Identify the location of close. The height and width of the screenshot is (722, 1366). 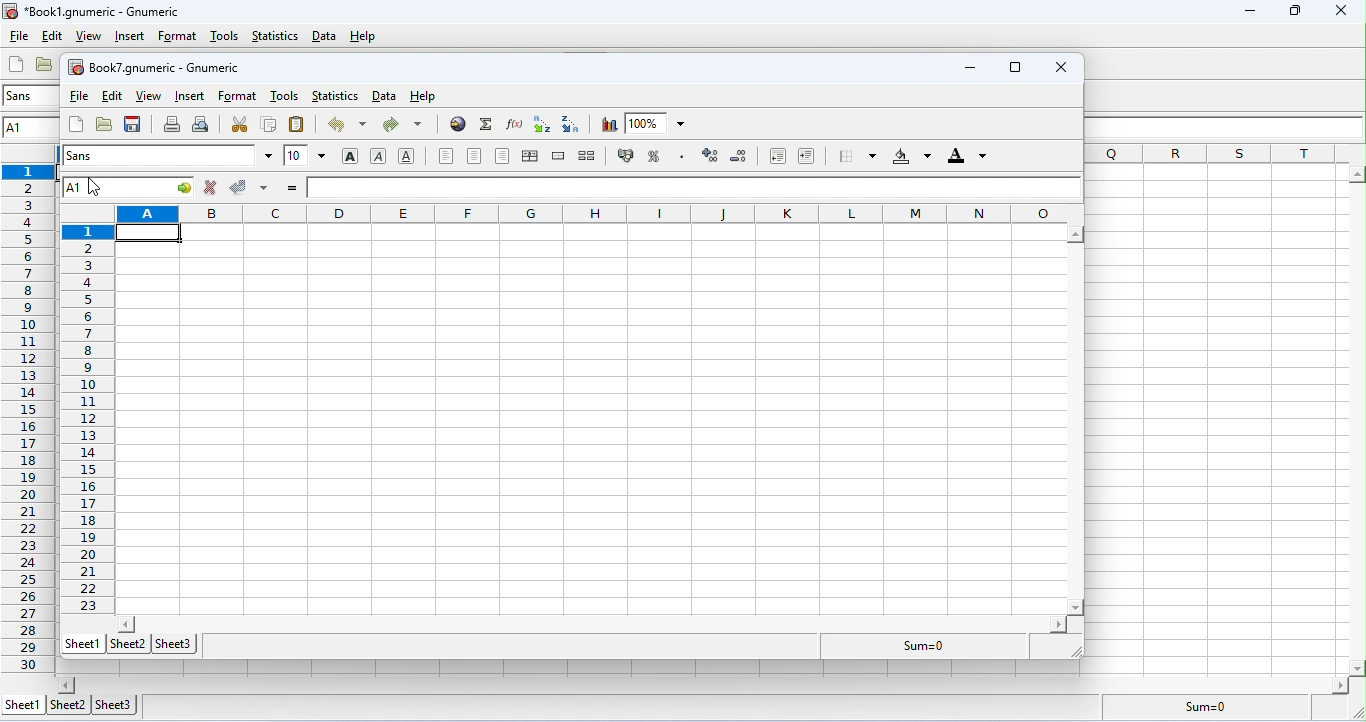
(1056, 66).